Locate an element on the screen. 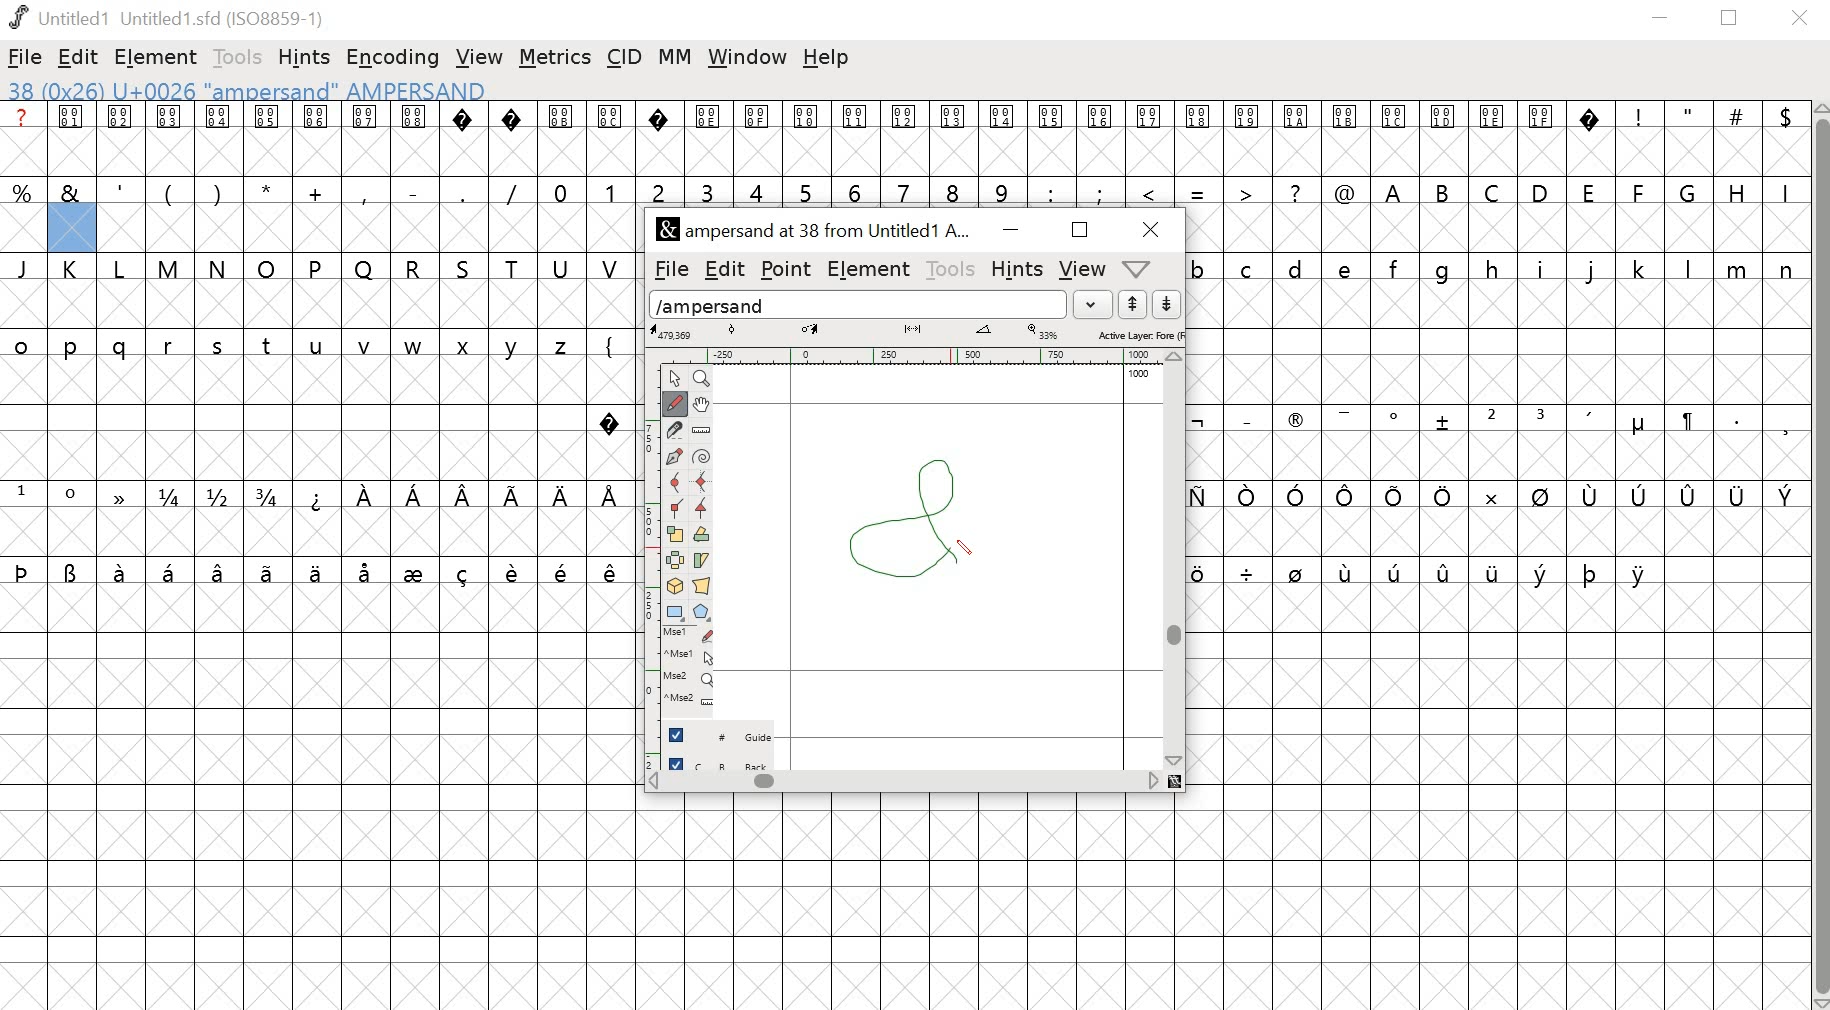 This screenshot has height=1010, width=1830. cursor coordinate is located at coordinates (675, 332).